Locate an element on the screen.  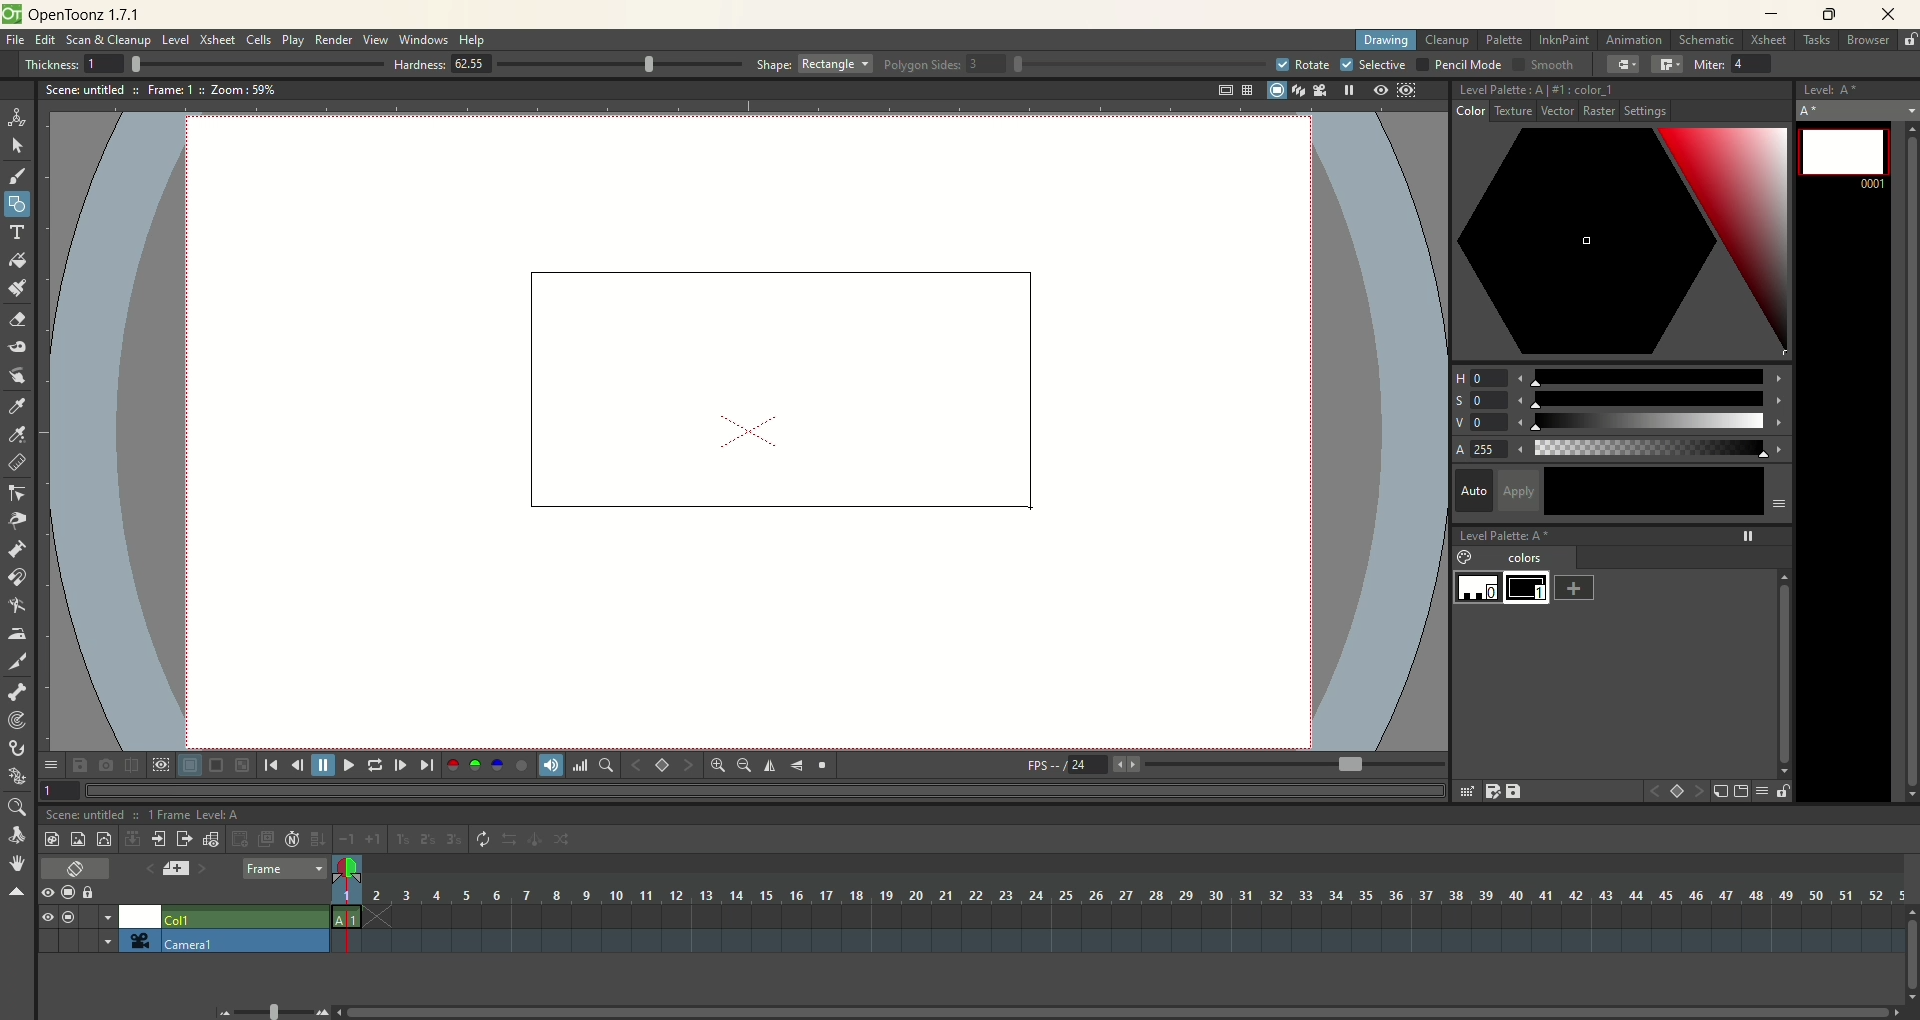
checkered background is located at coordinates (244, 765).